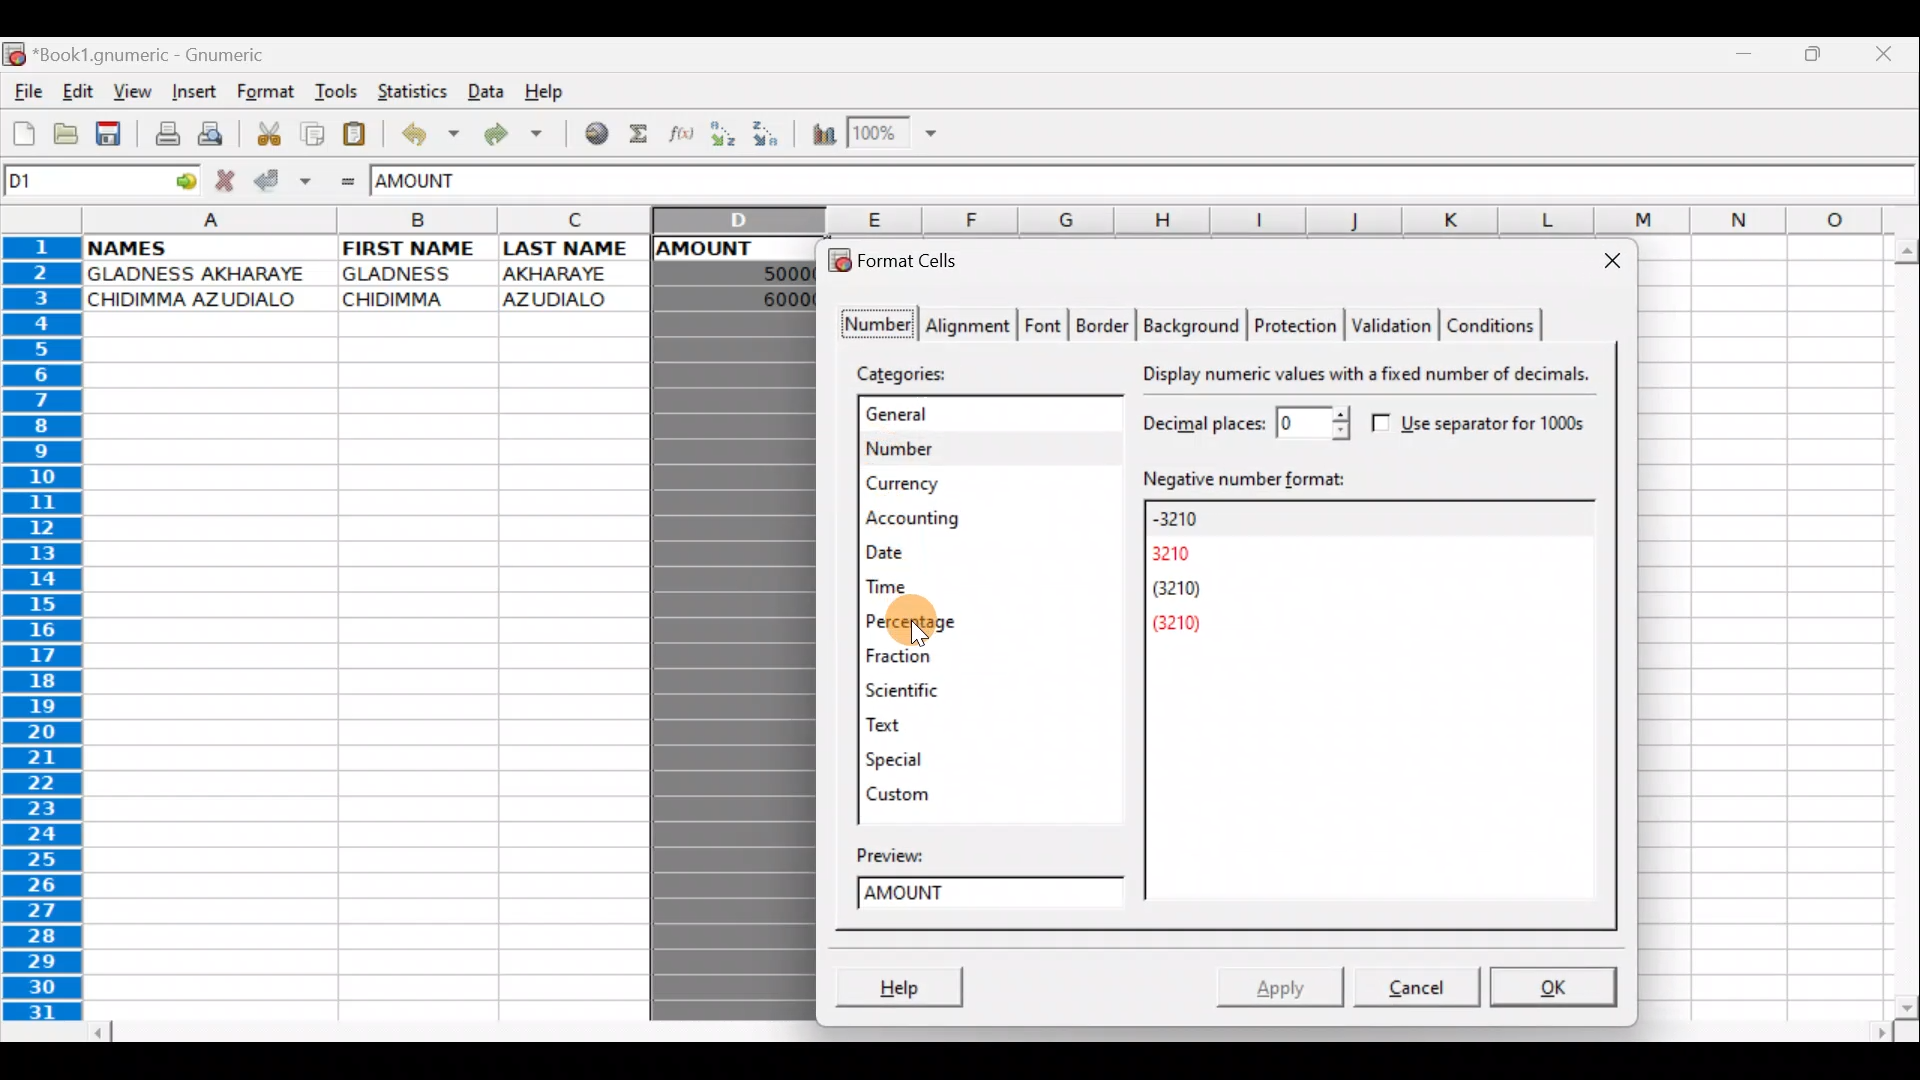  Describe the element at coordinates (265, 95) in the screenshot. I see `Format` at that location.